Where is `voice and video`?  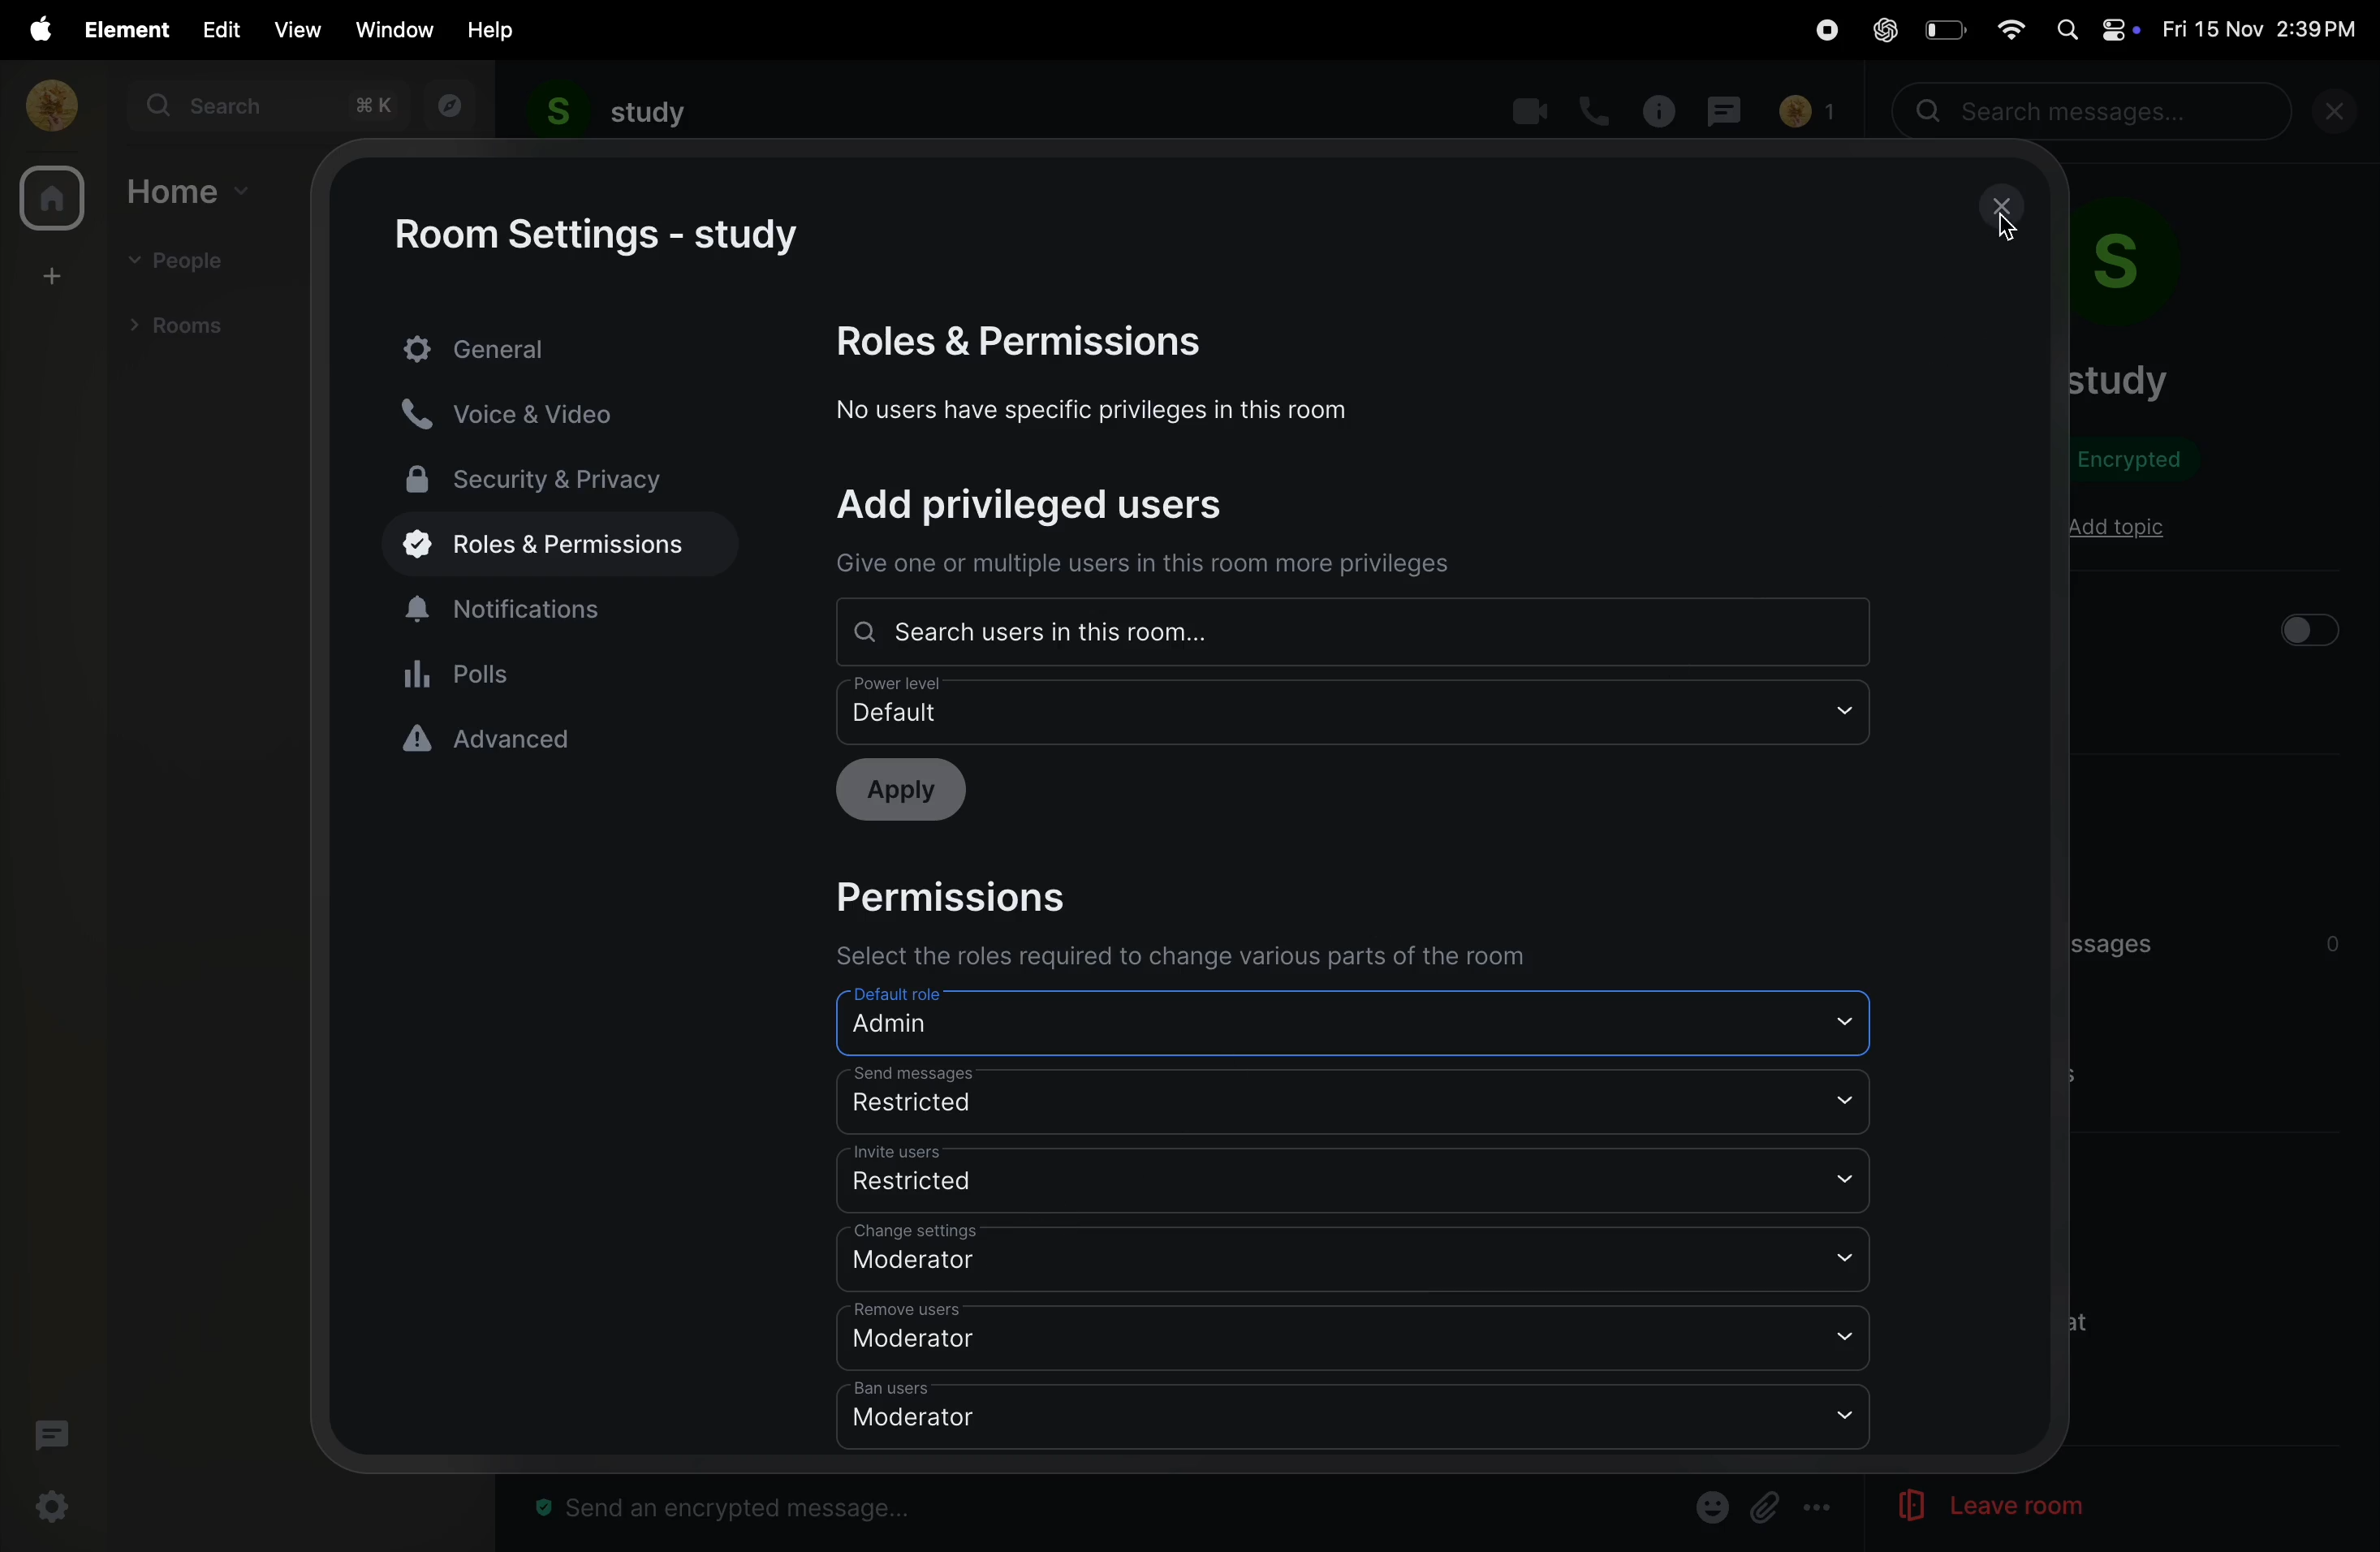 voice and video is located at coordinates (530, 412).